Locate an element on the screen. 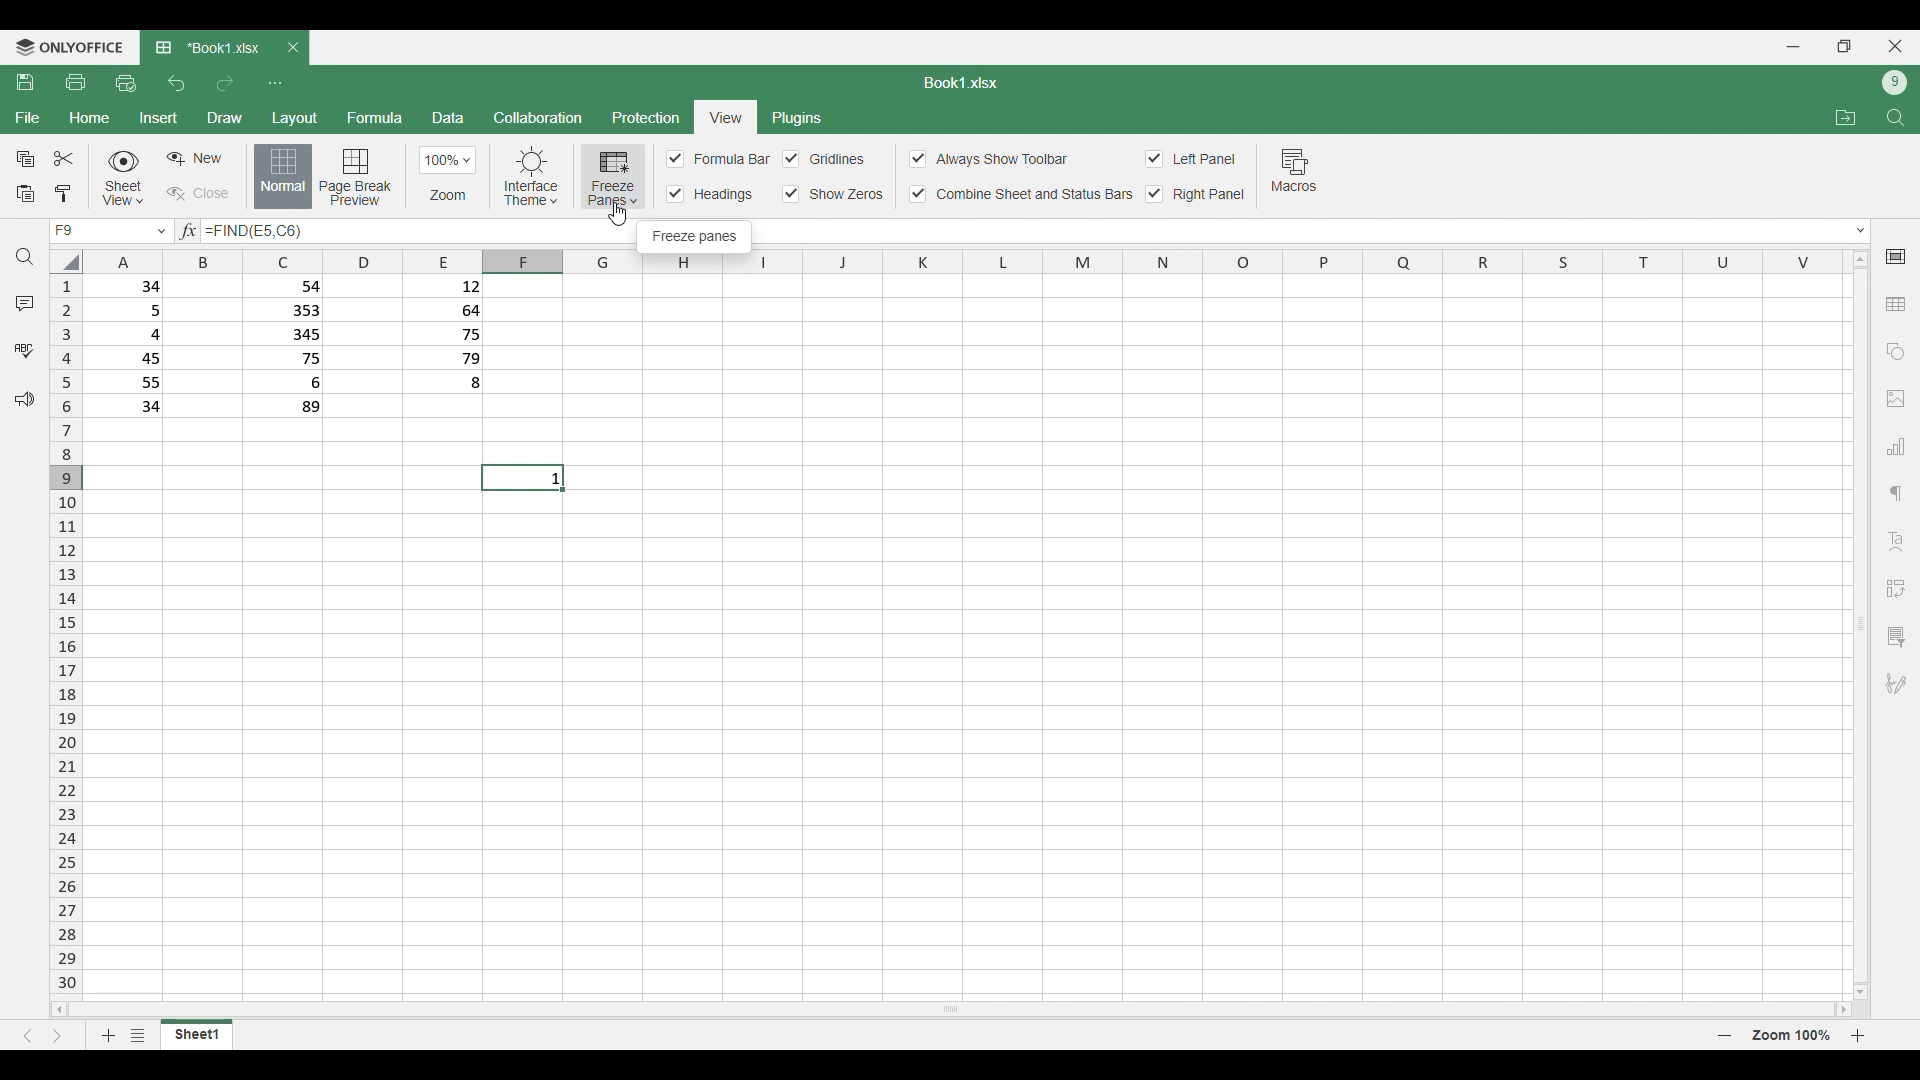 The image size is (1920, 1080). Indicates columns is located at coordinates (970, 262).